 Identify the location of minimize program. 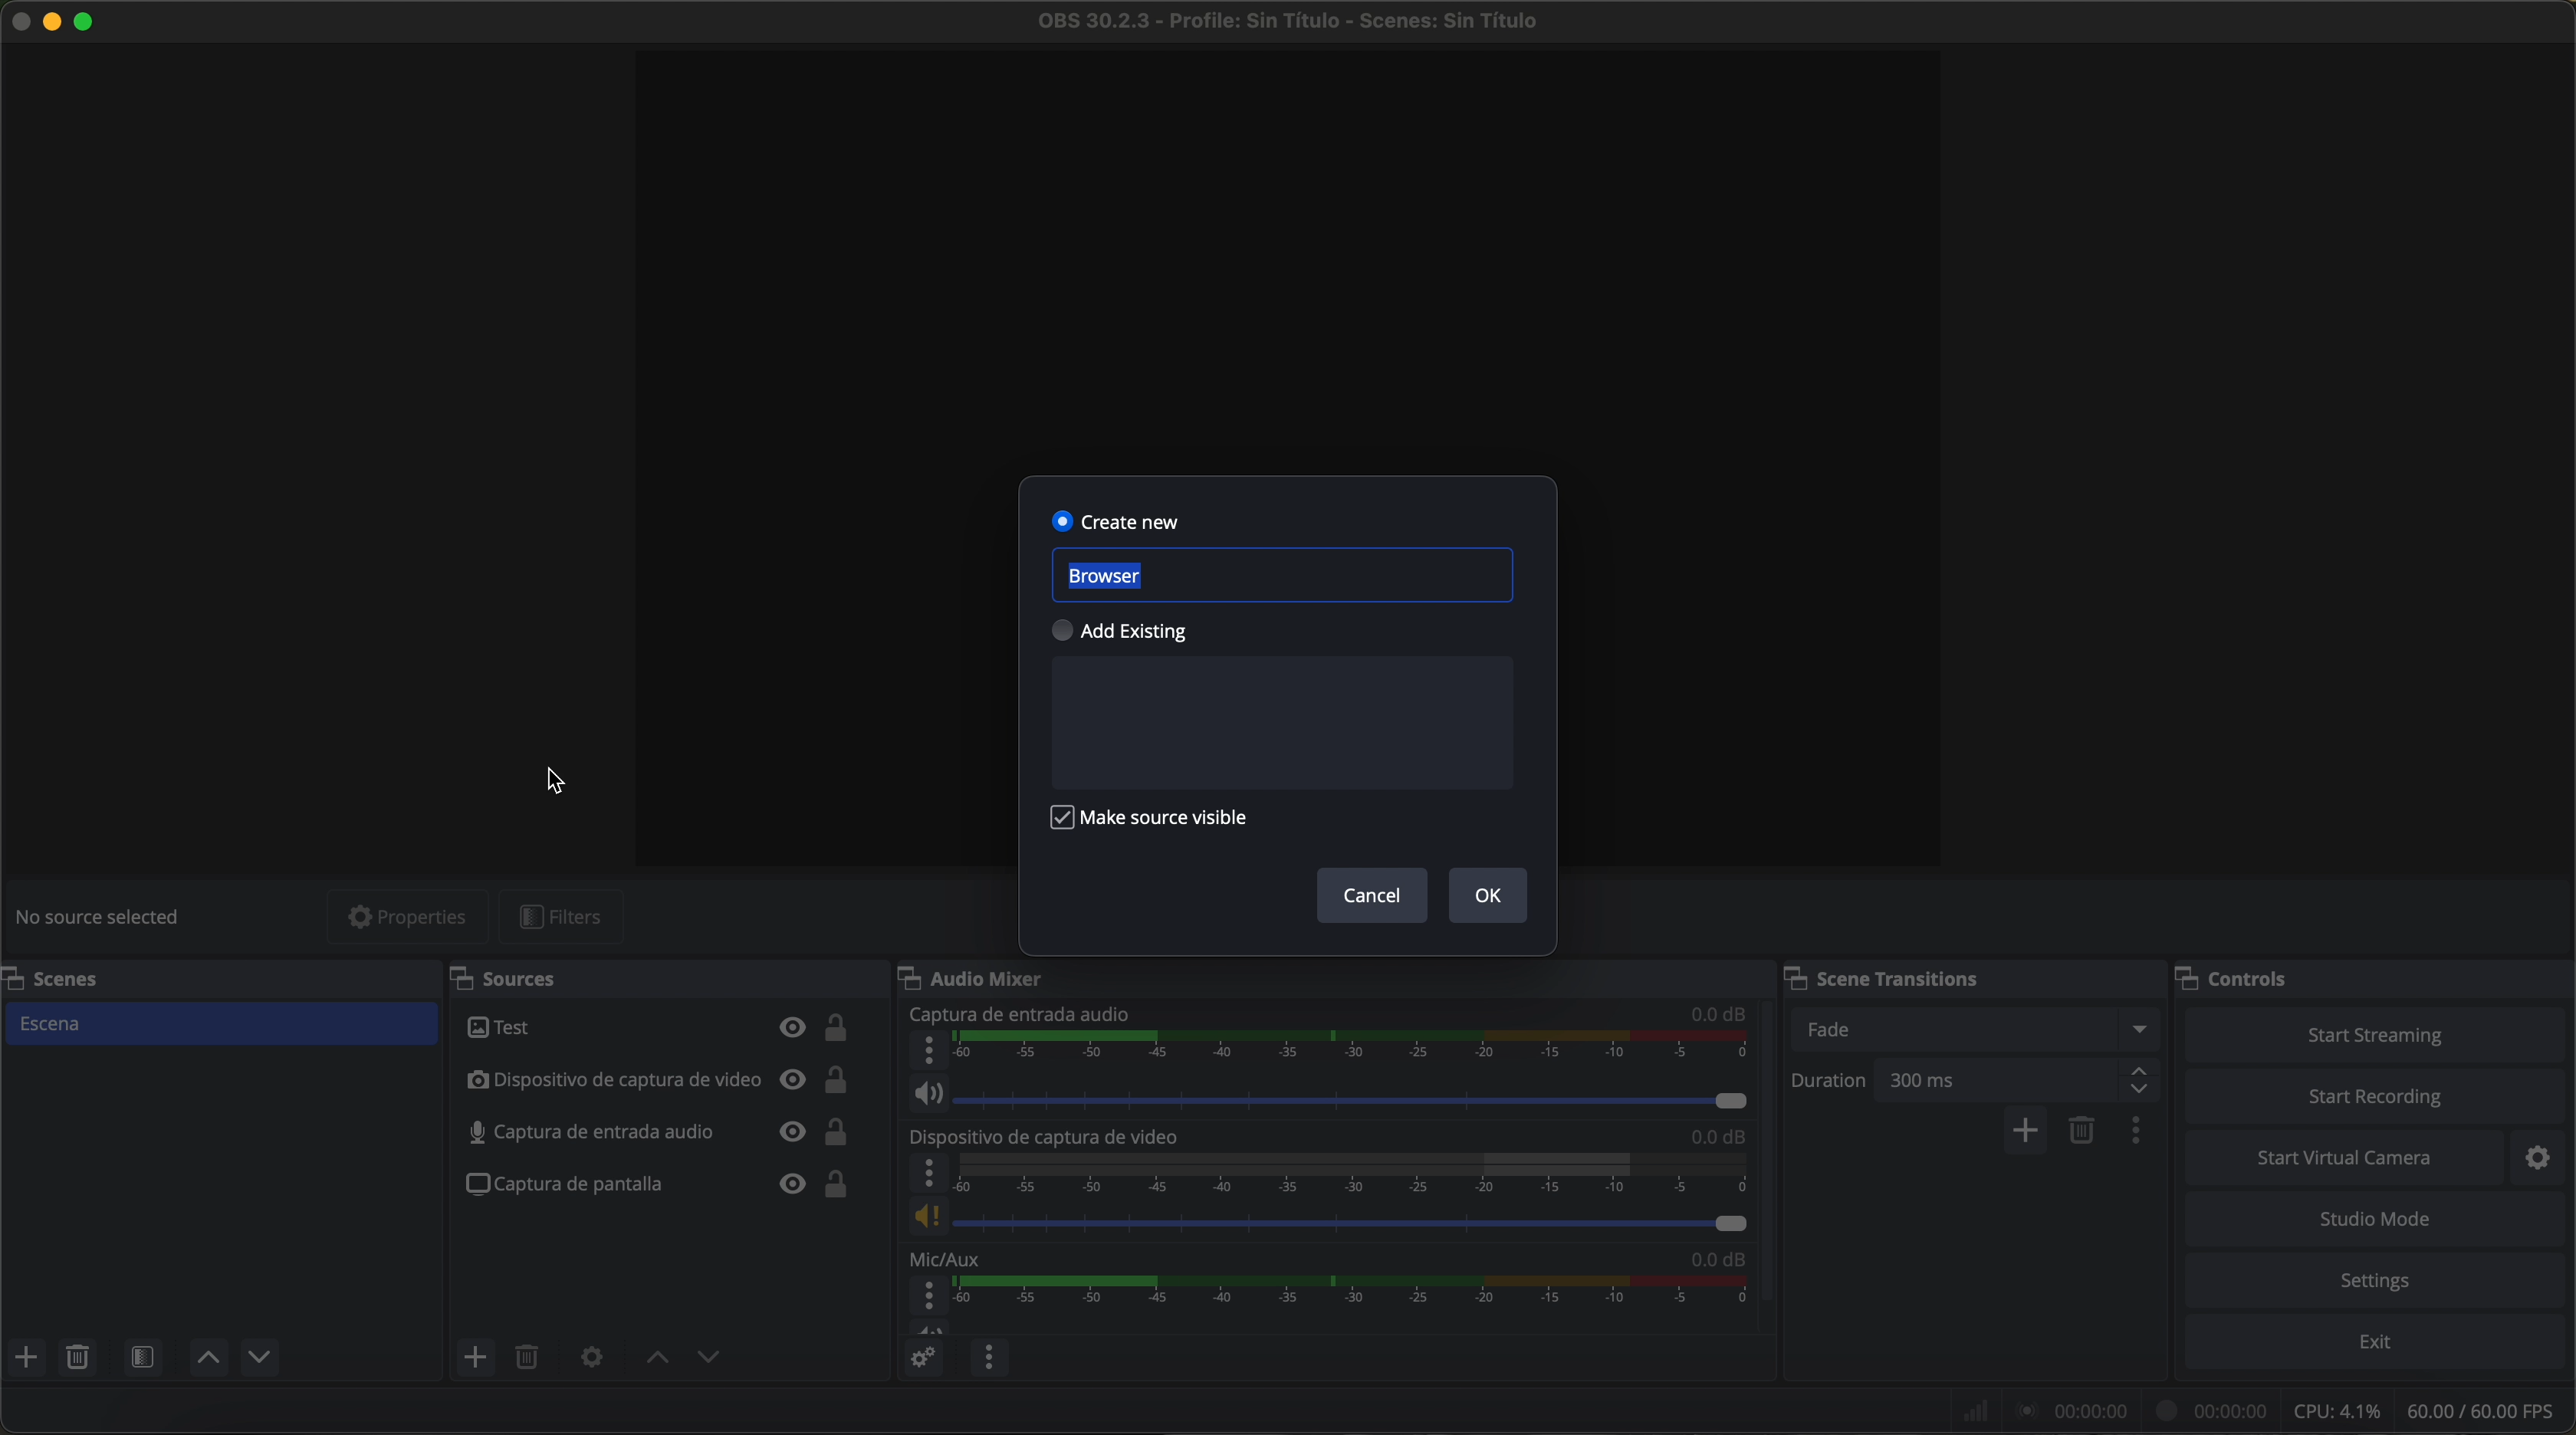
(51, 24).